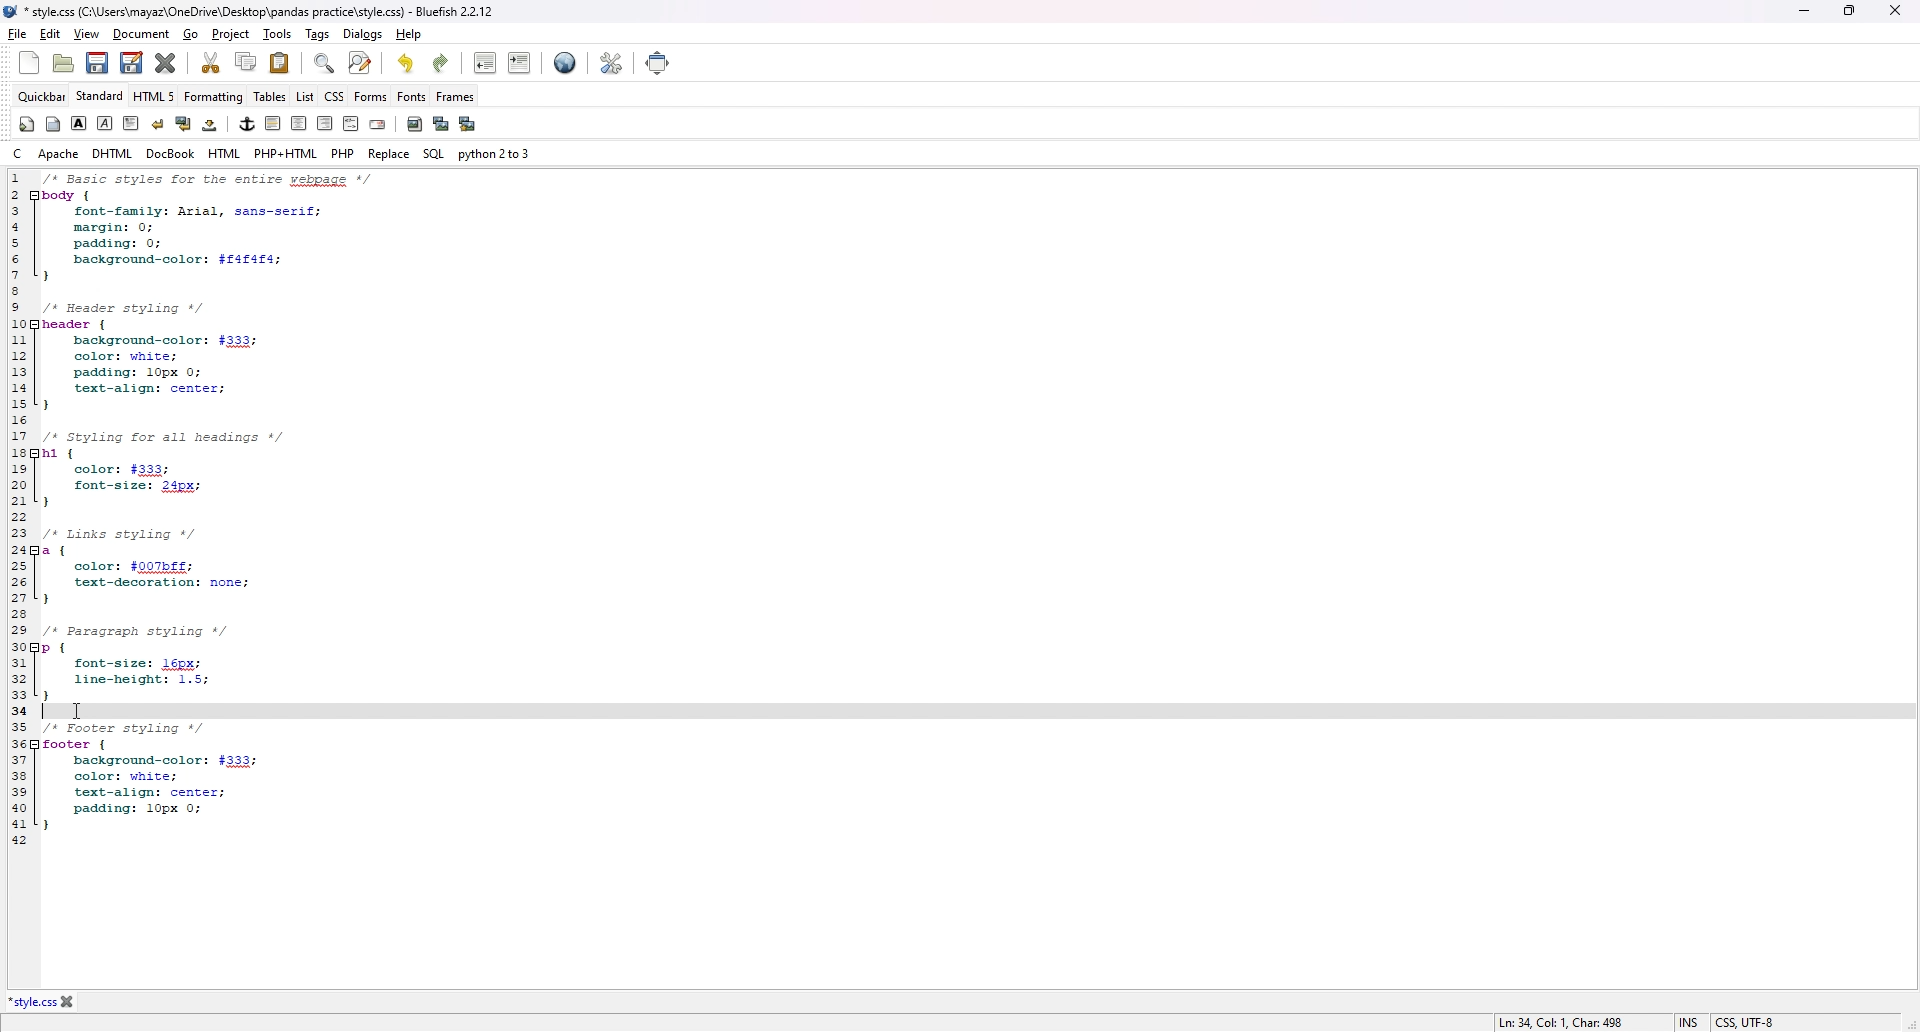  What do you see at coordinates (69, 1002) in the screenshot?
I see `close tab` at bounding box center [69, 1002].